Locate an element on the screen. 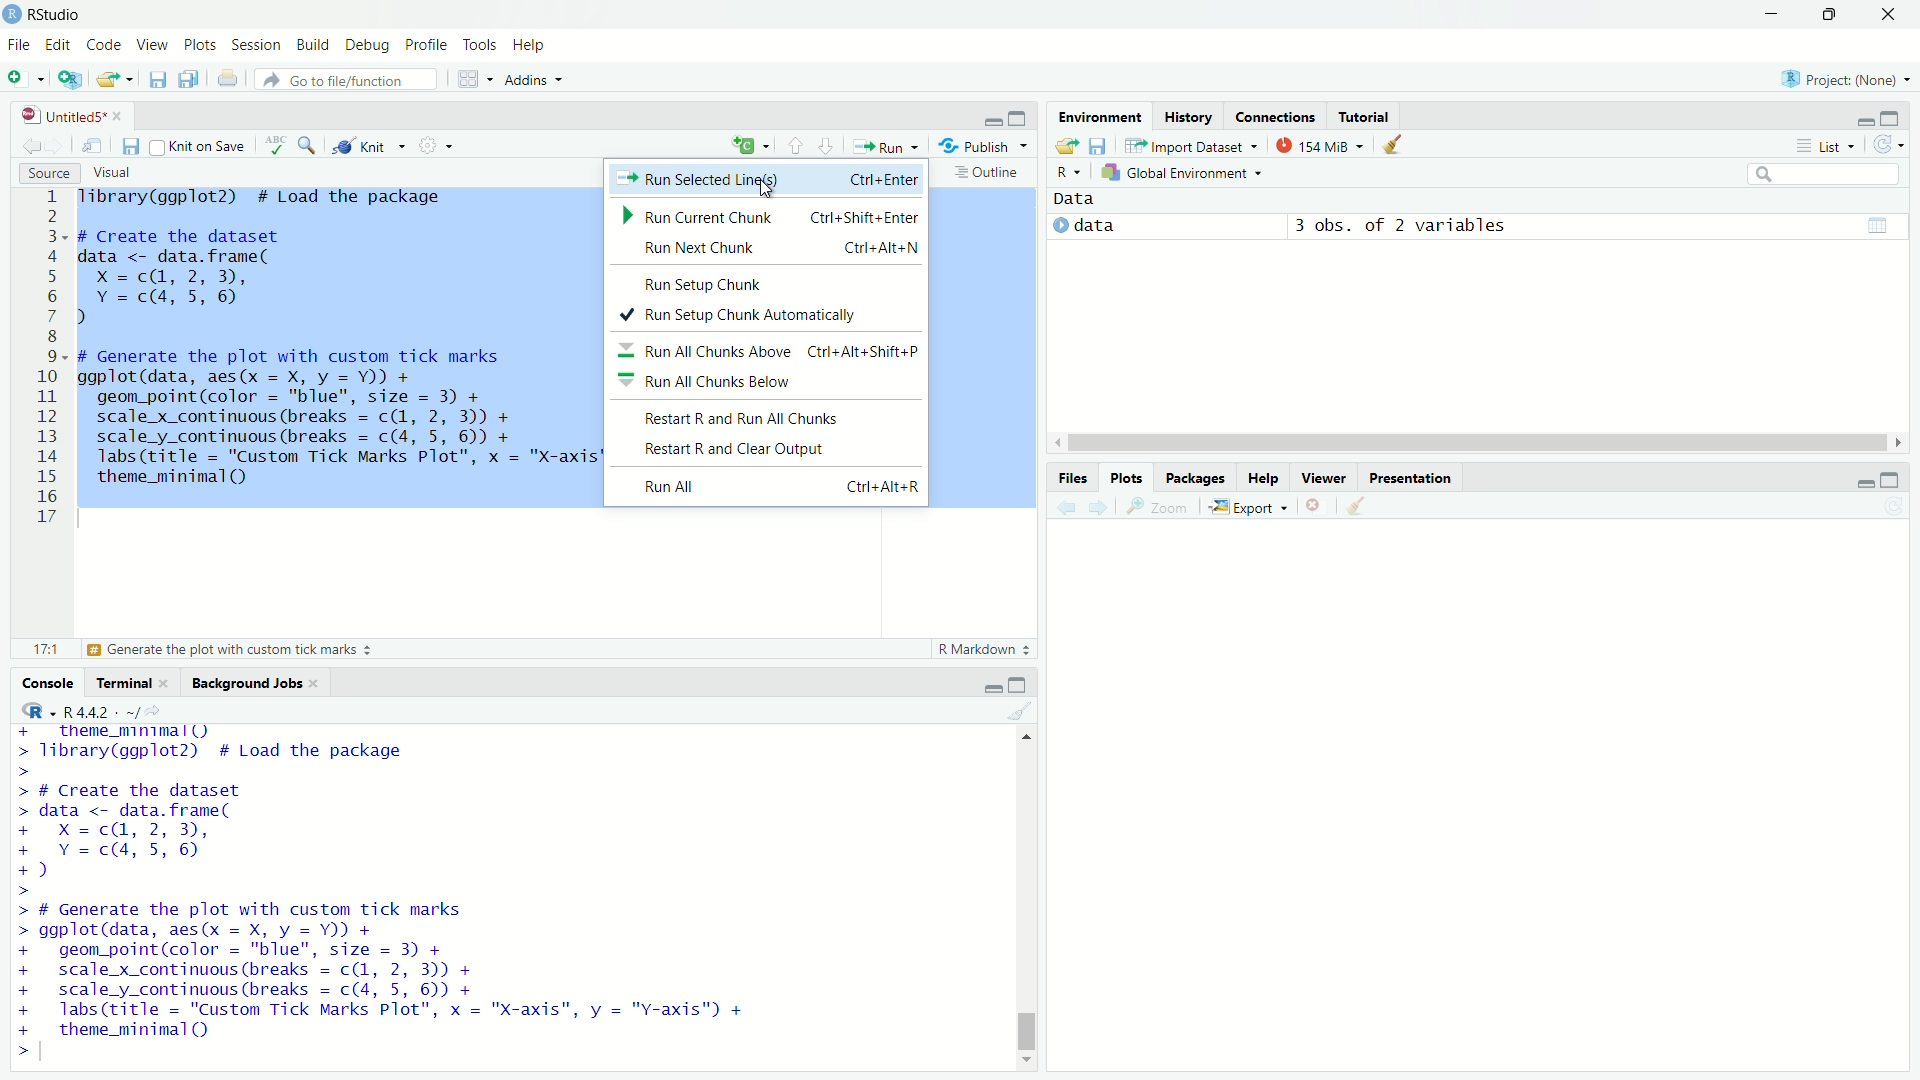 This screenshot has height=1080, width=1920. move down is located at coordinates (1028, 1062).